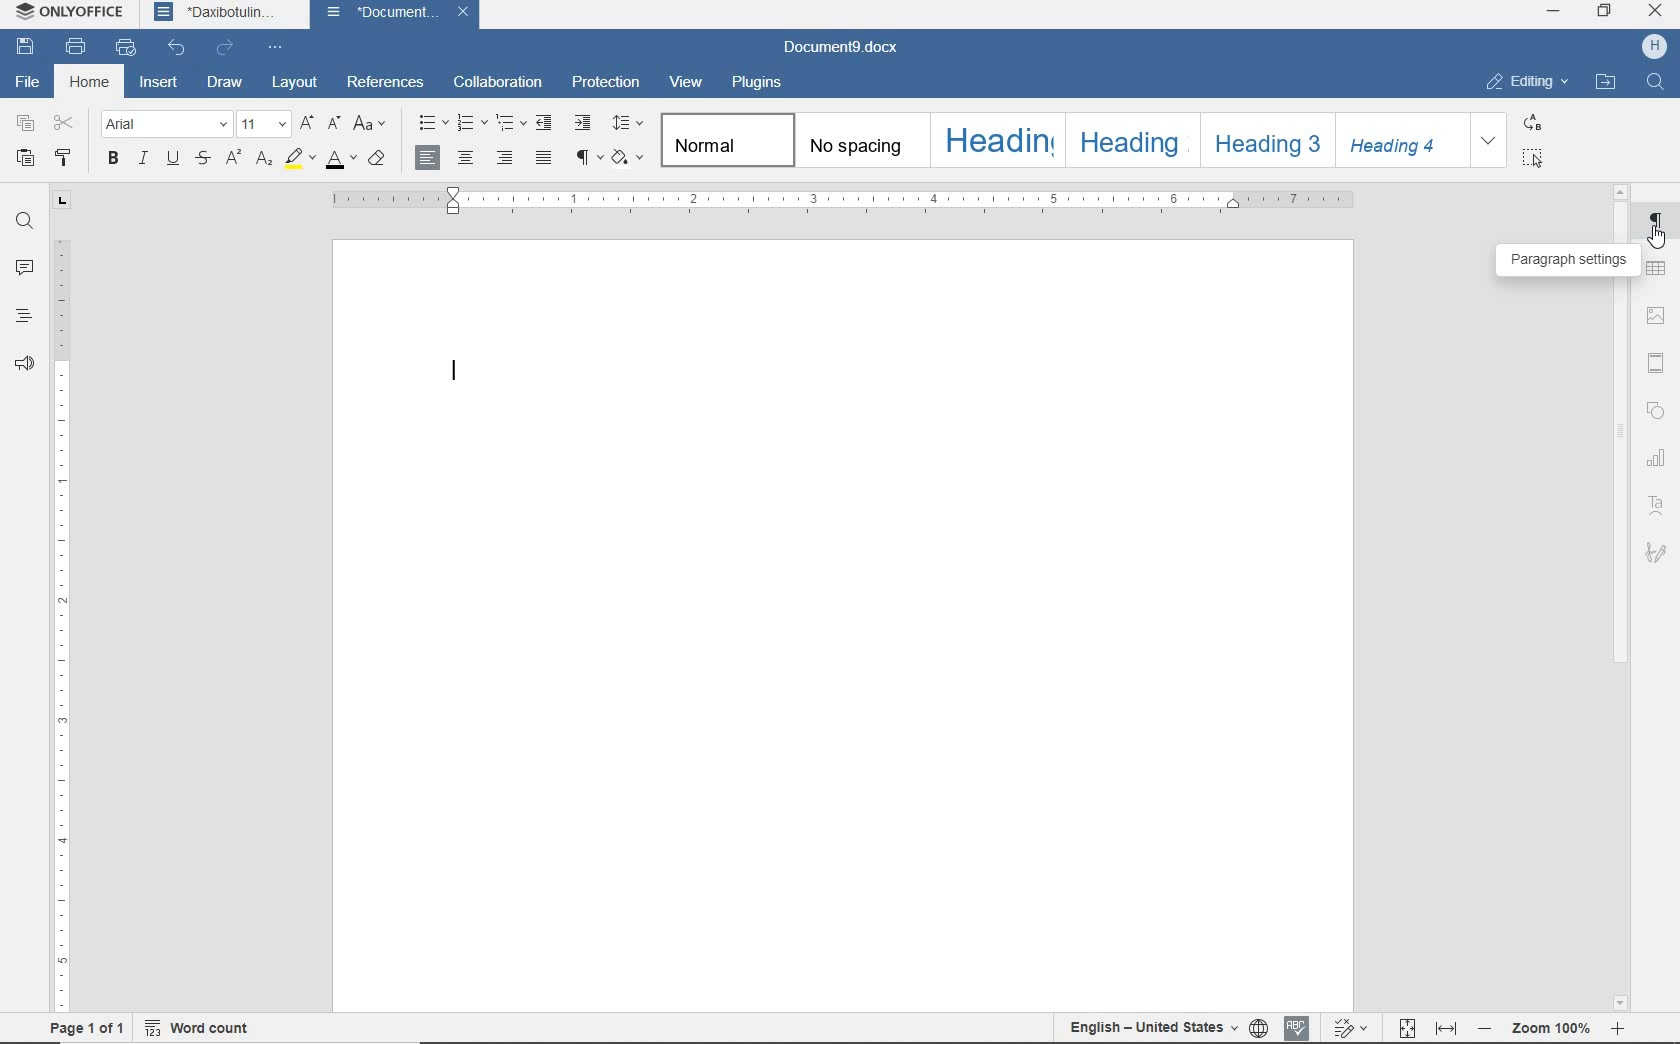 This screenshot has width=1680, height=1044. What do you see at coordinates (25, 50) in the screenshot?
I see `save` at bounding box center [25, 50].